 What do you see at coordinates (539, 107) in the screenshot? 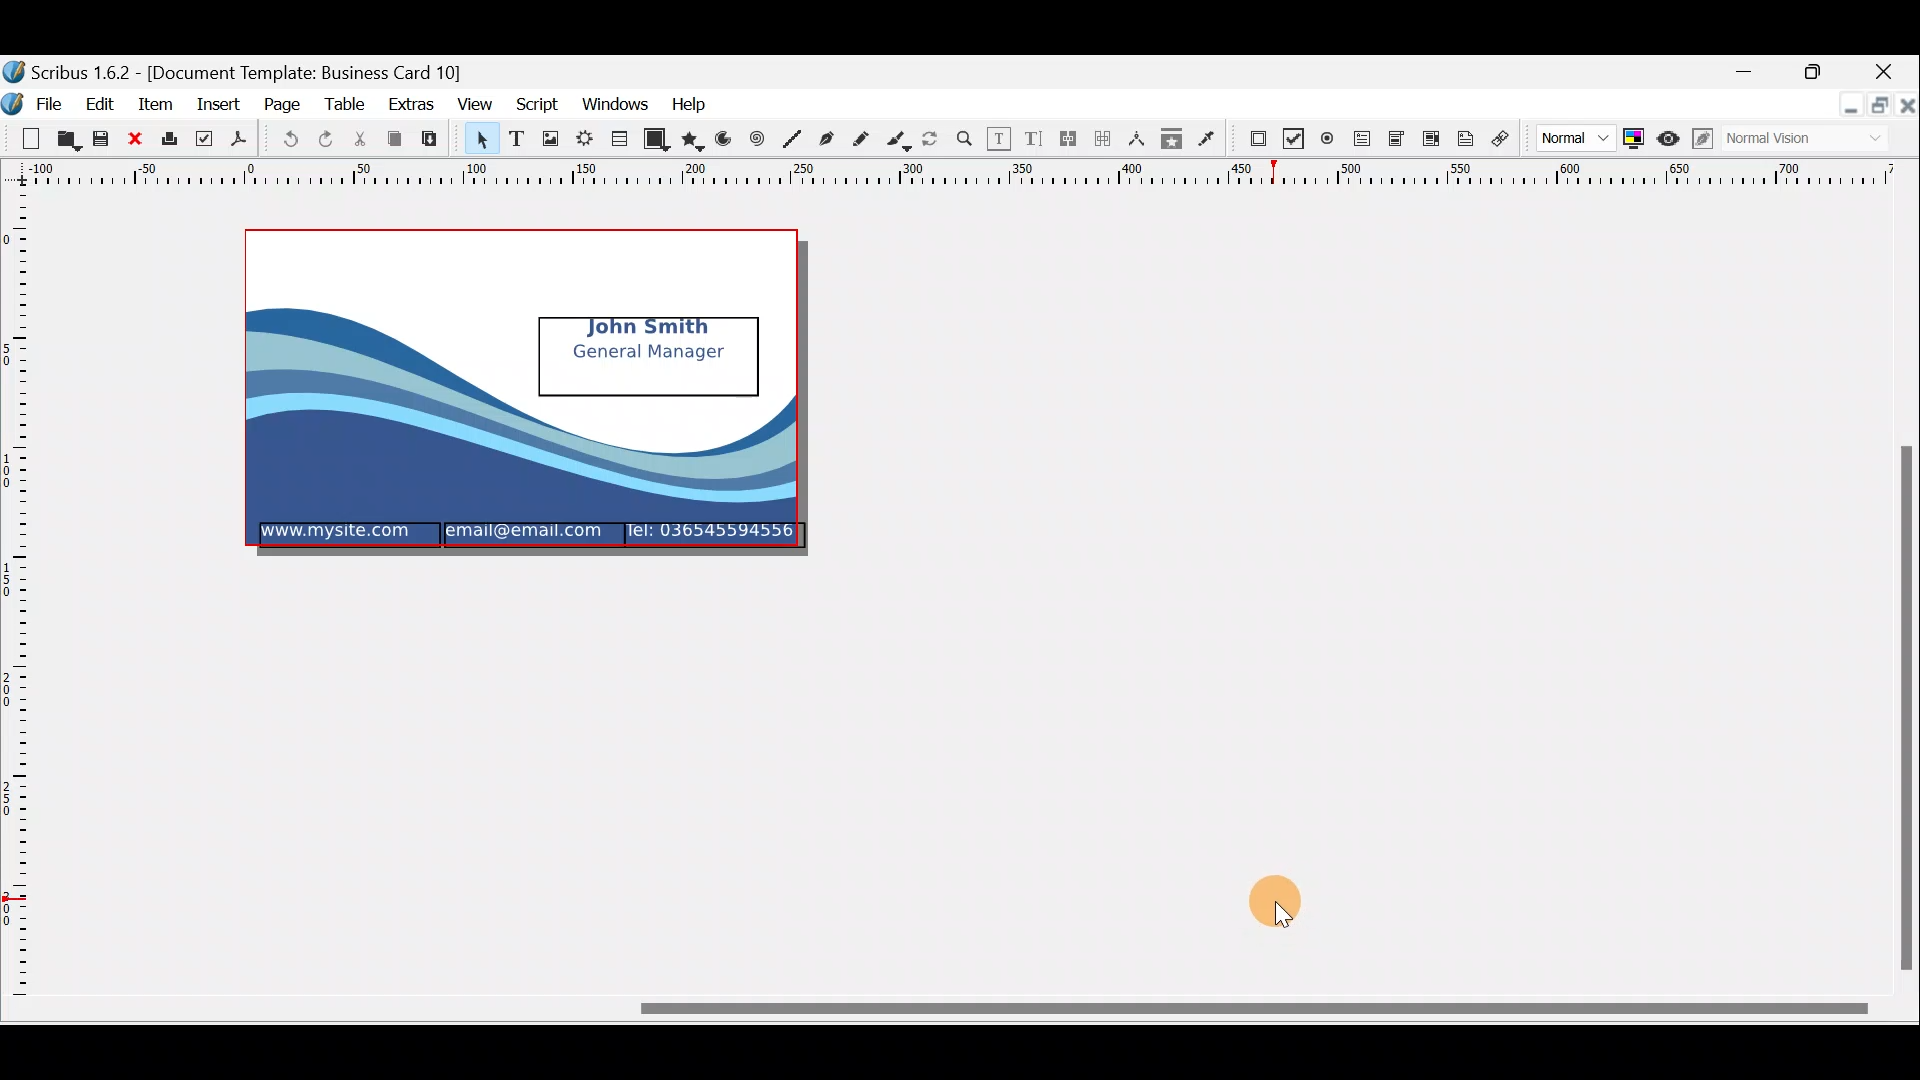
I see `Script` at bounding box center [539, 107].